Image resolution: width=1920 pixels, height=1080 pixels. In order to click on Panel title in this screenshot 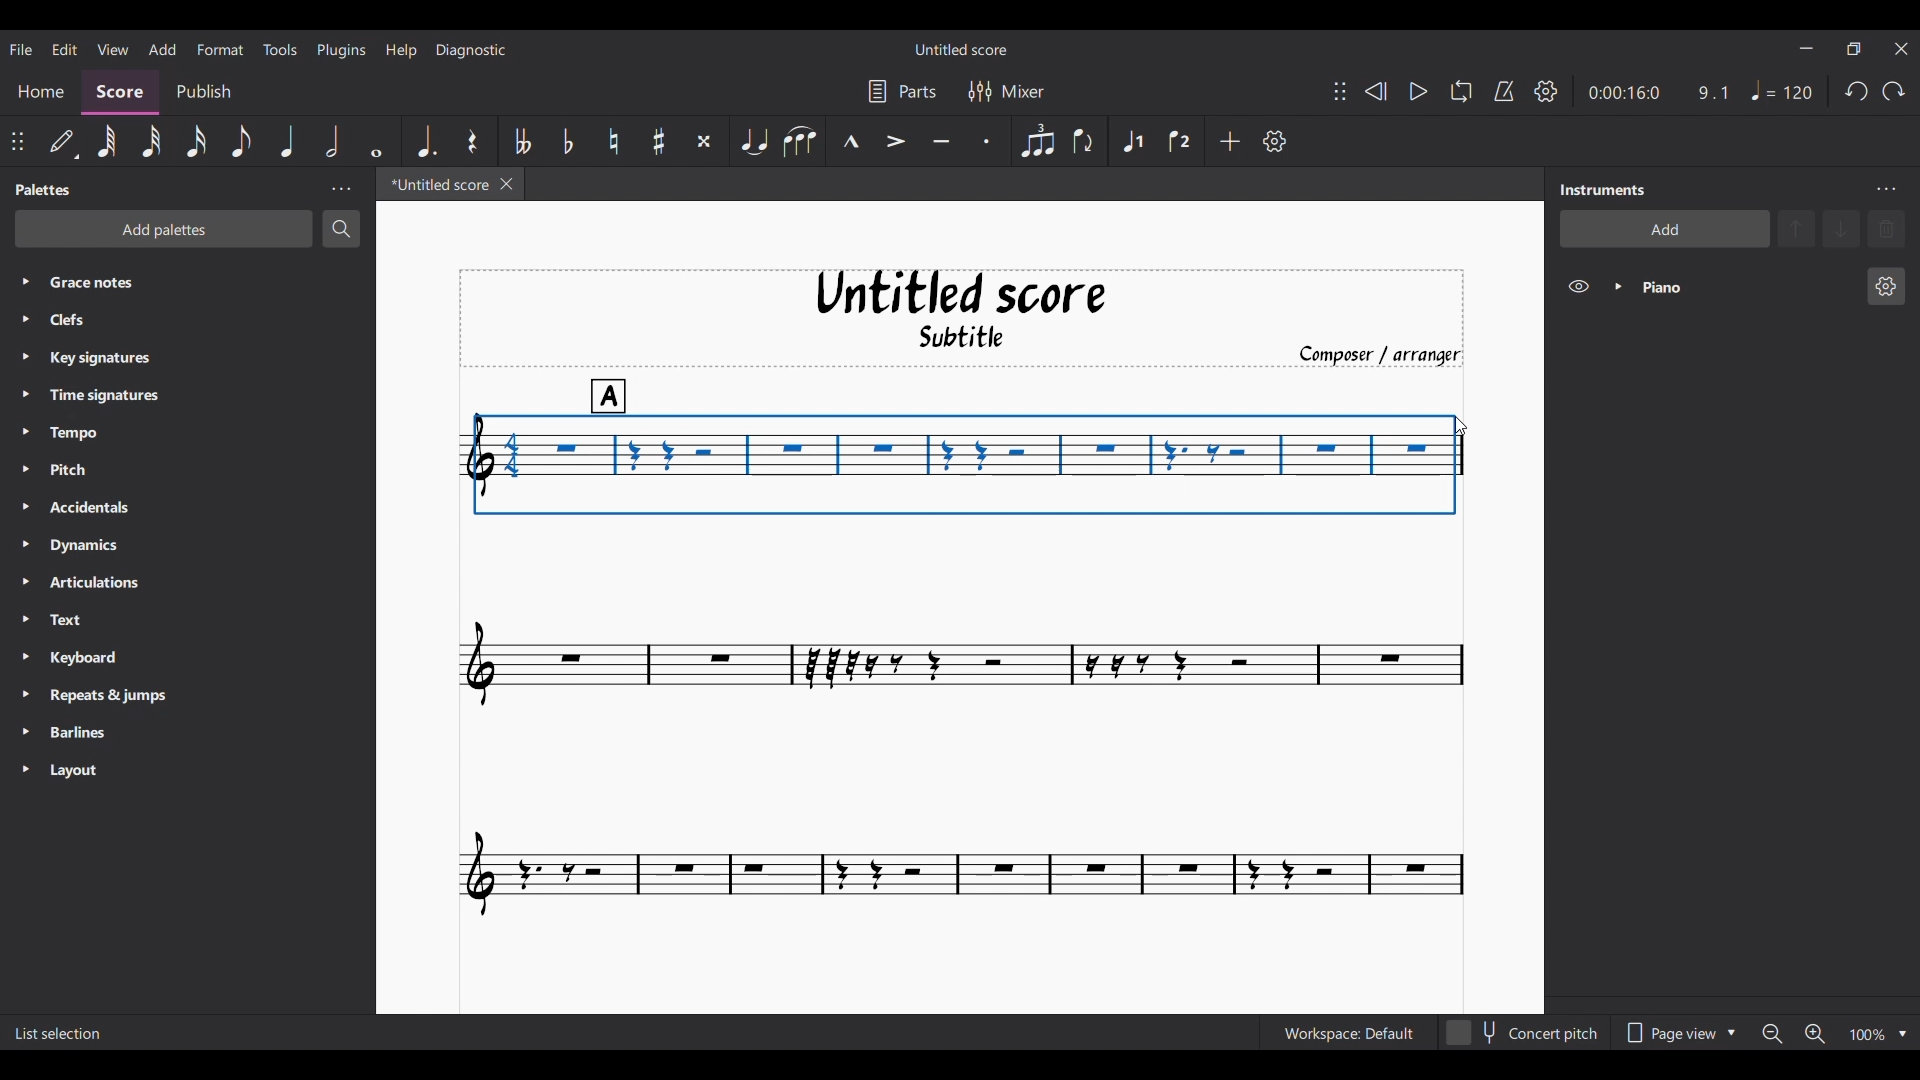, I will do `click(1607, 190)`.